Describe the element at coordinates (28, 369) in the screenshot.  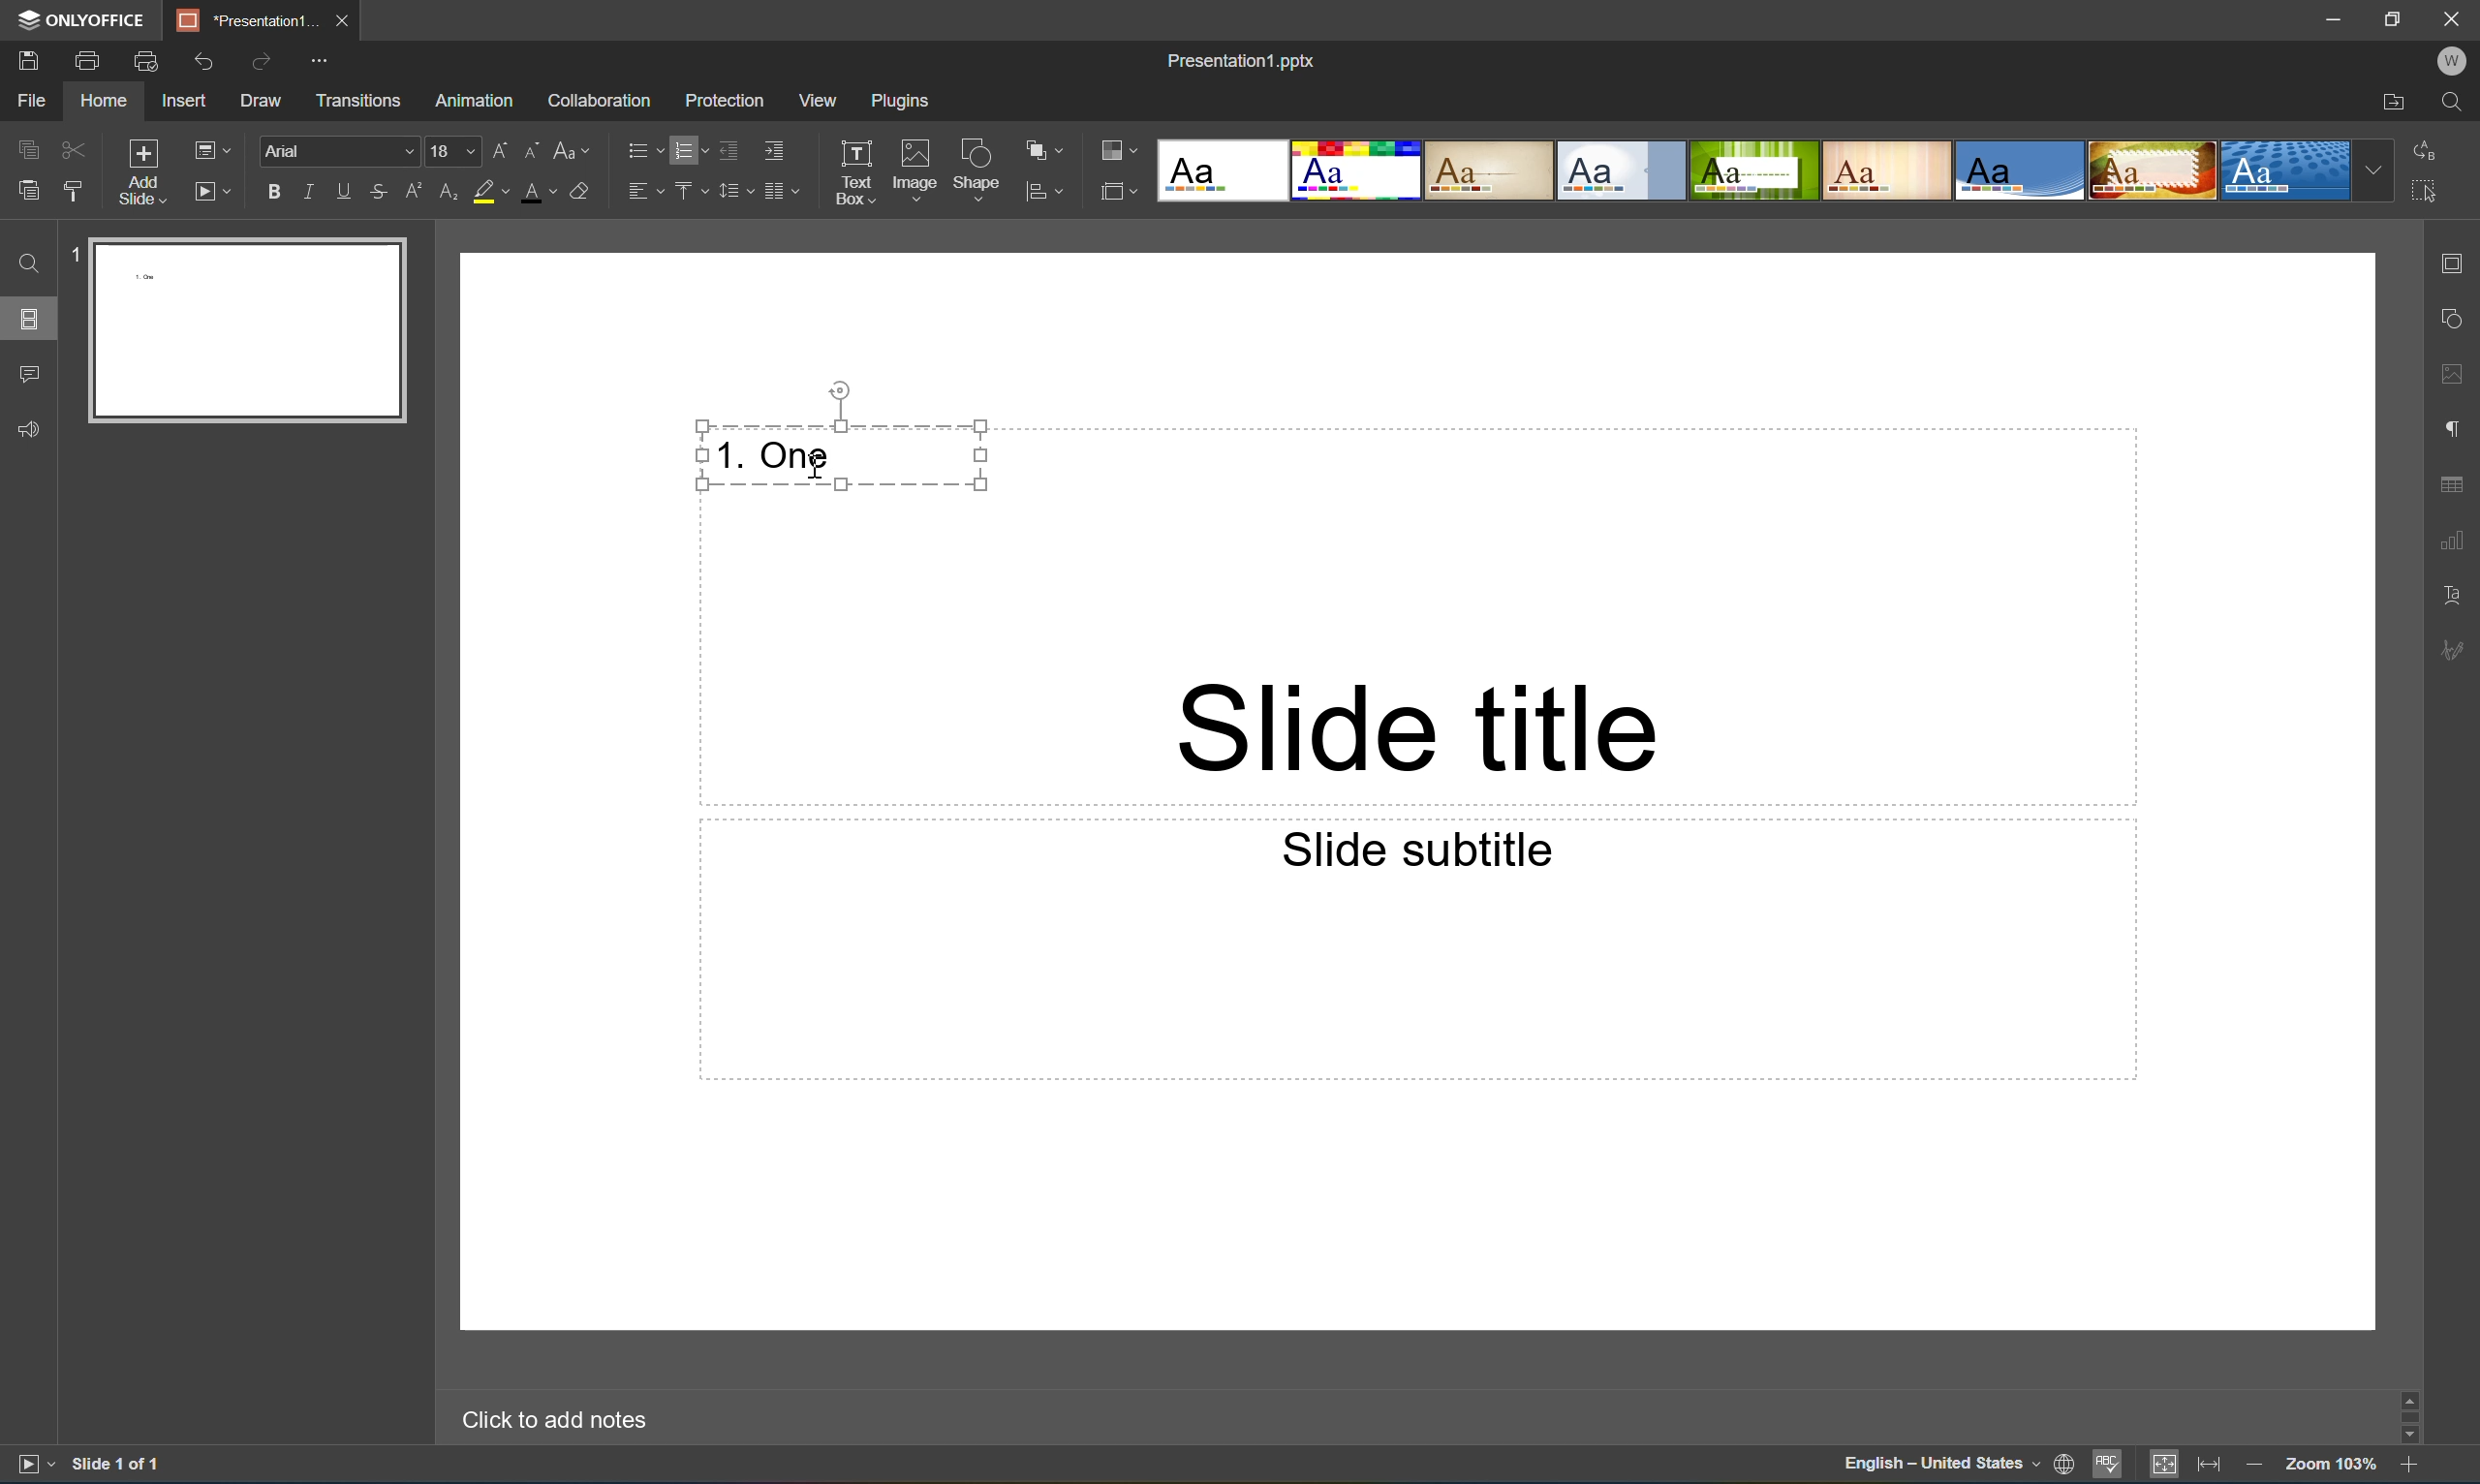
I see `Comments` at that location.